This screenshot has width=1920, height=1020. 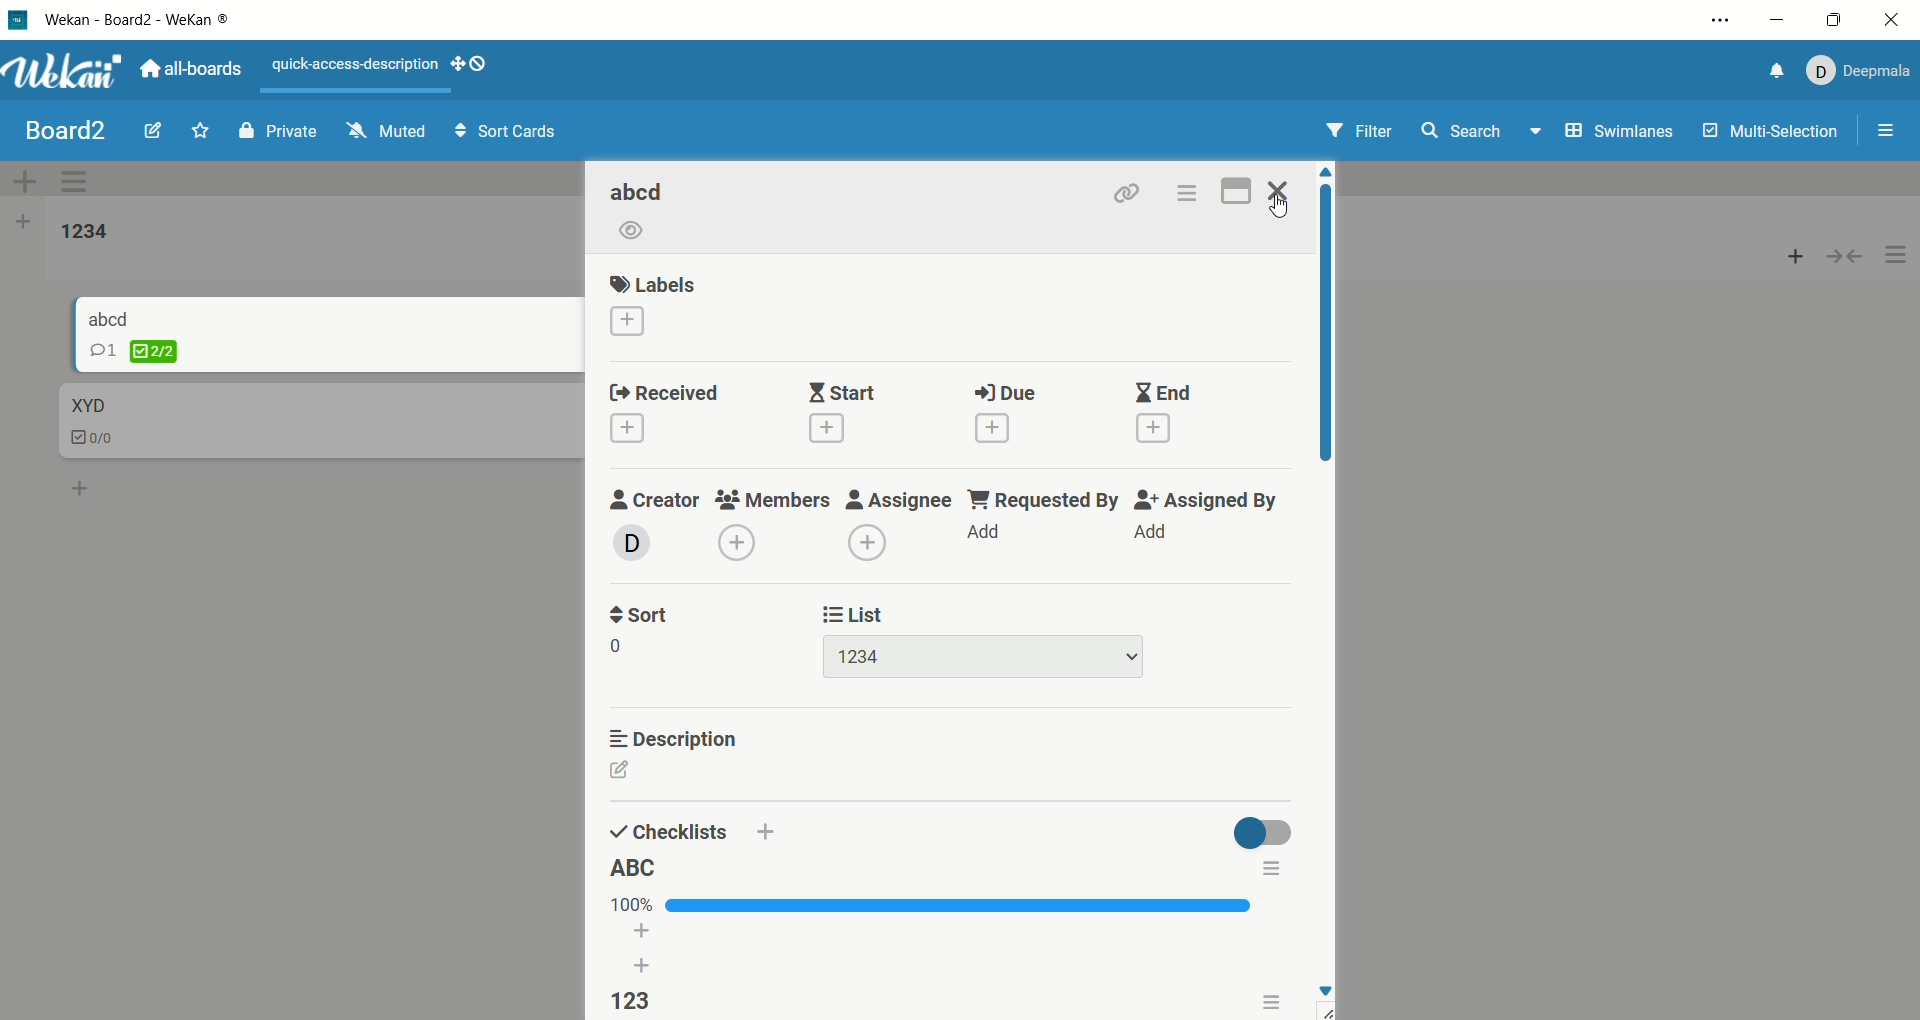 What do you see at coordinates (772, 522) in the screenshot?
I see `members` at bounding box center [772, 522].